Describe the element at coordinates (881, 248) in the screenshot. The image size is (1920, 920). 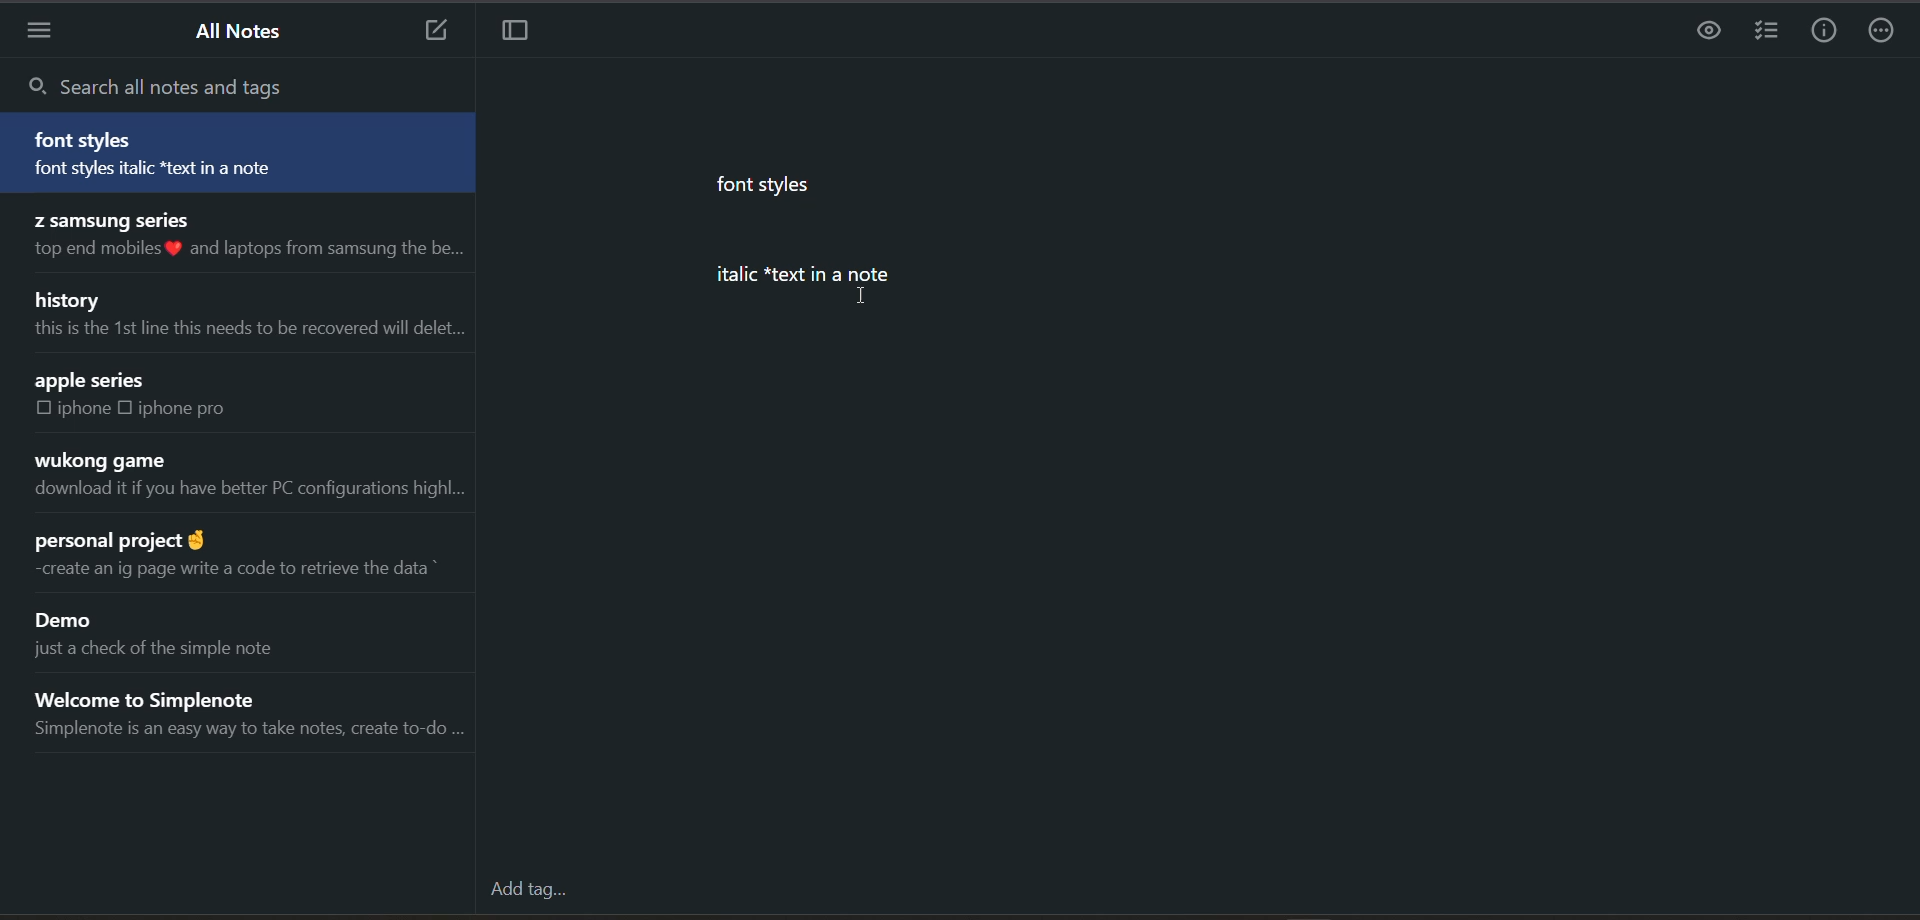
I see `data from current note` at that location.